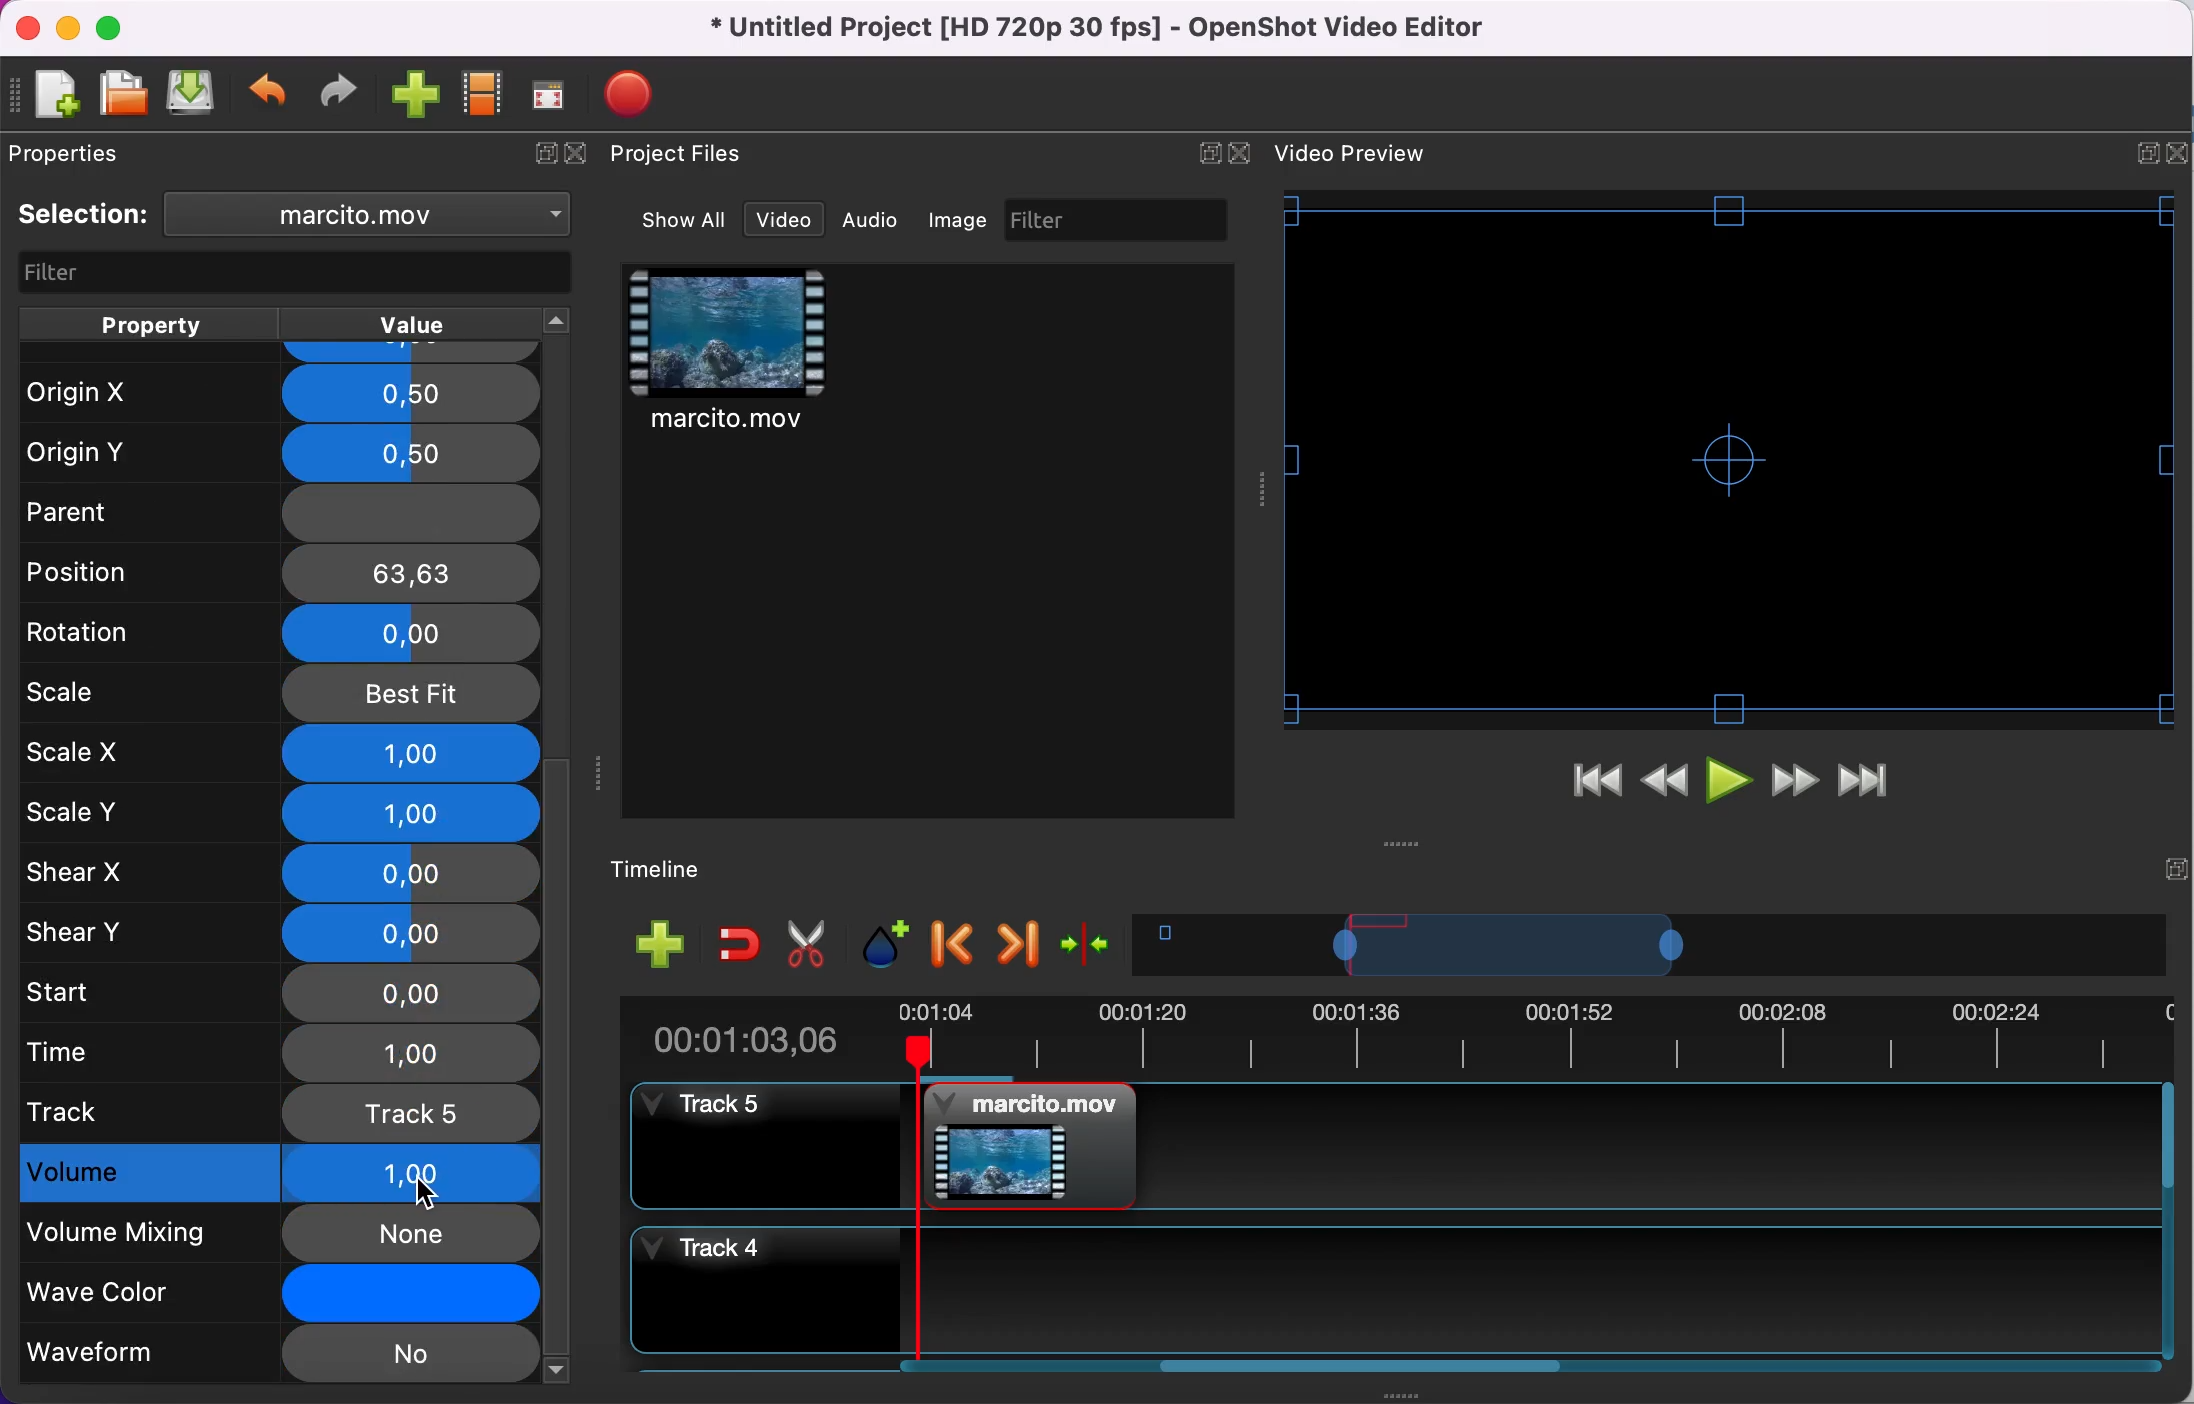 This screenshot has width=2194, height=1404. I want to click on track 4, so click(1390, 1290).